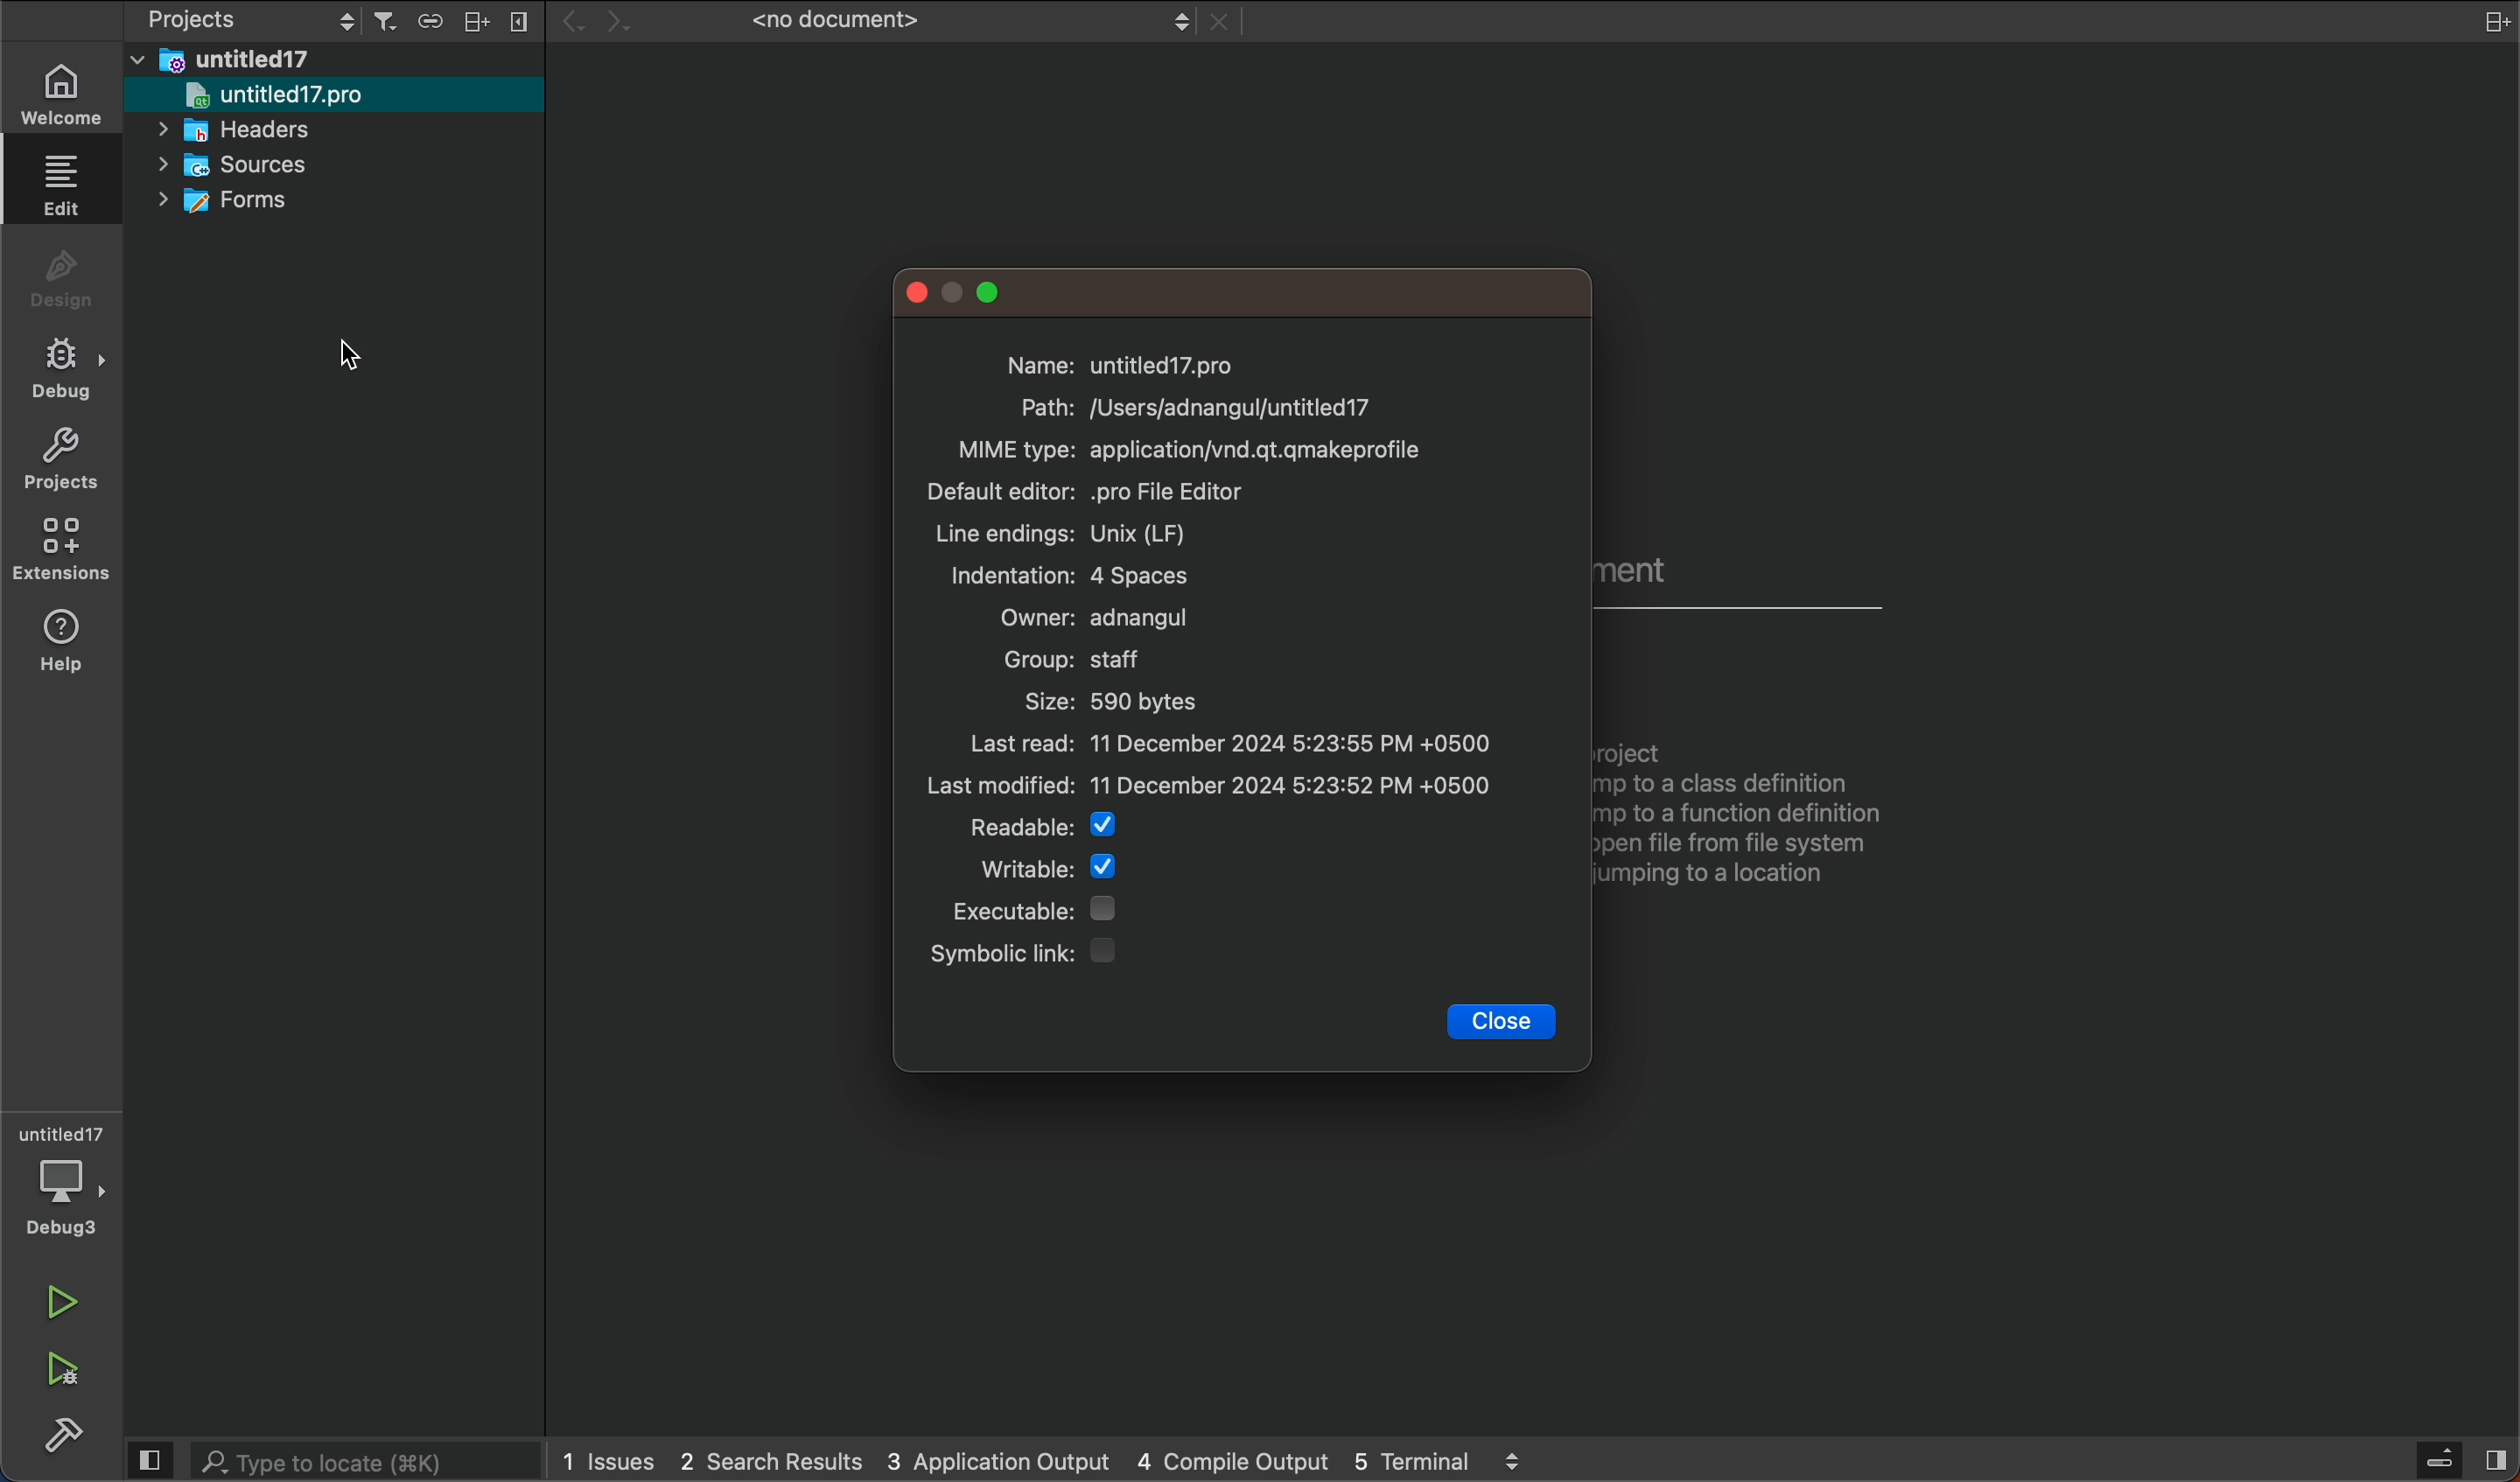  I want to click on projects, so click(65, 457).